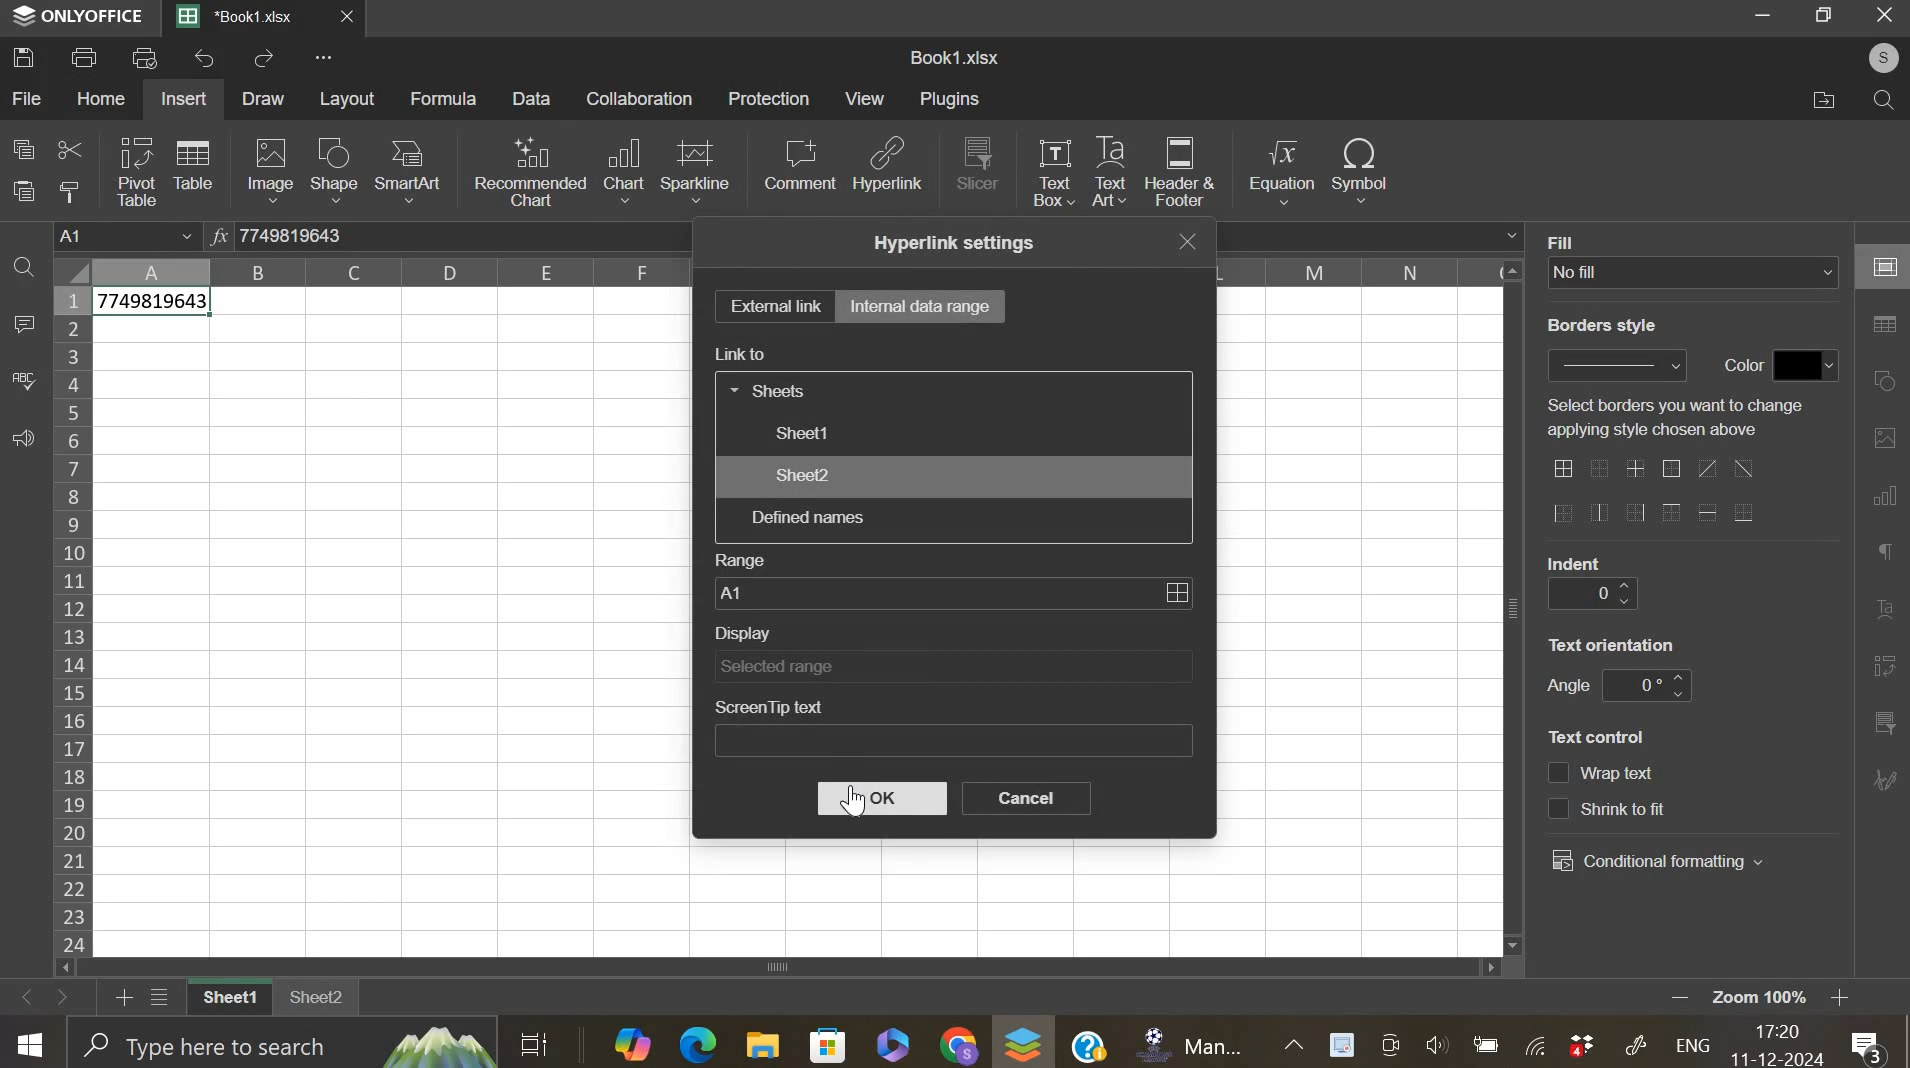  Describe the element at coordinates (949, 99) in the screenshot. I see `plugins` at that location.